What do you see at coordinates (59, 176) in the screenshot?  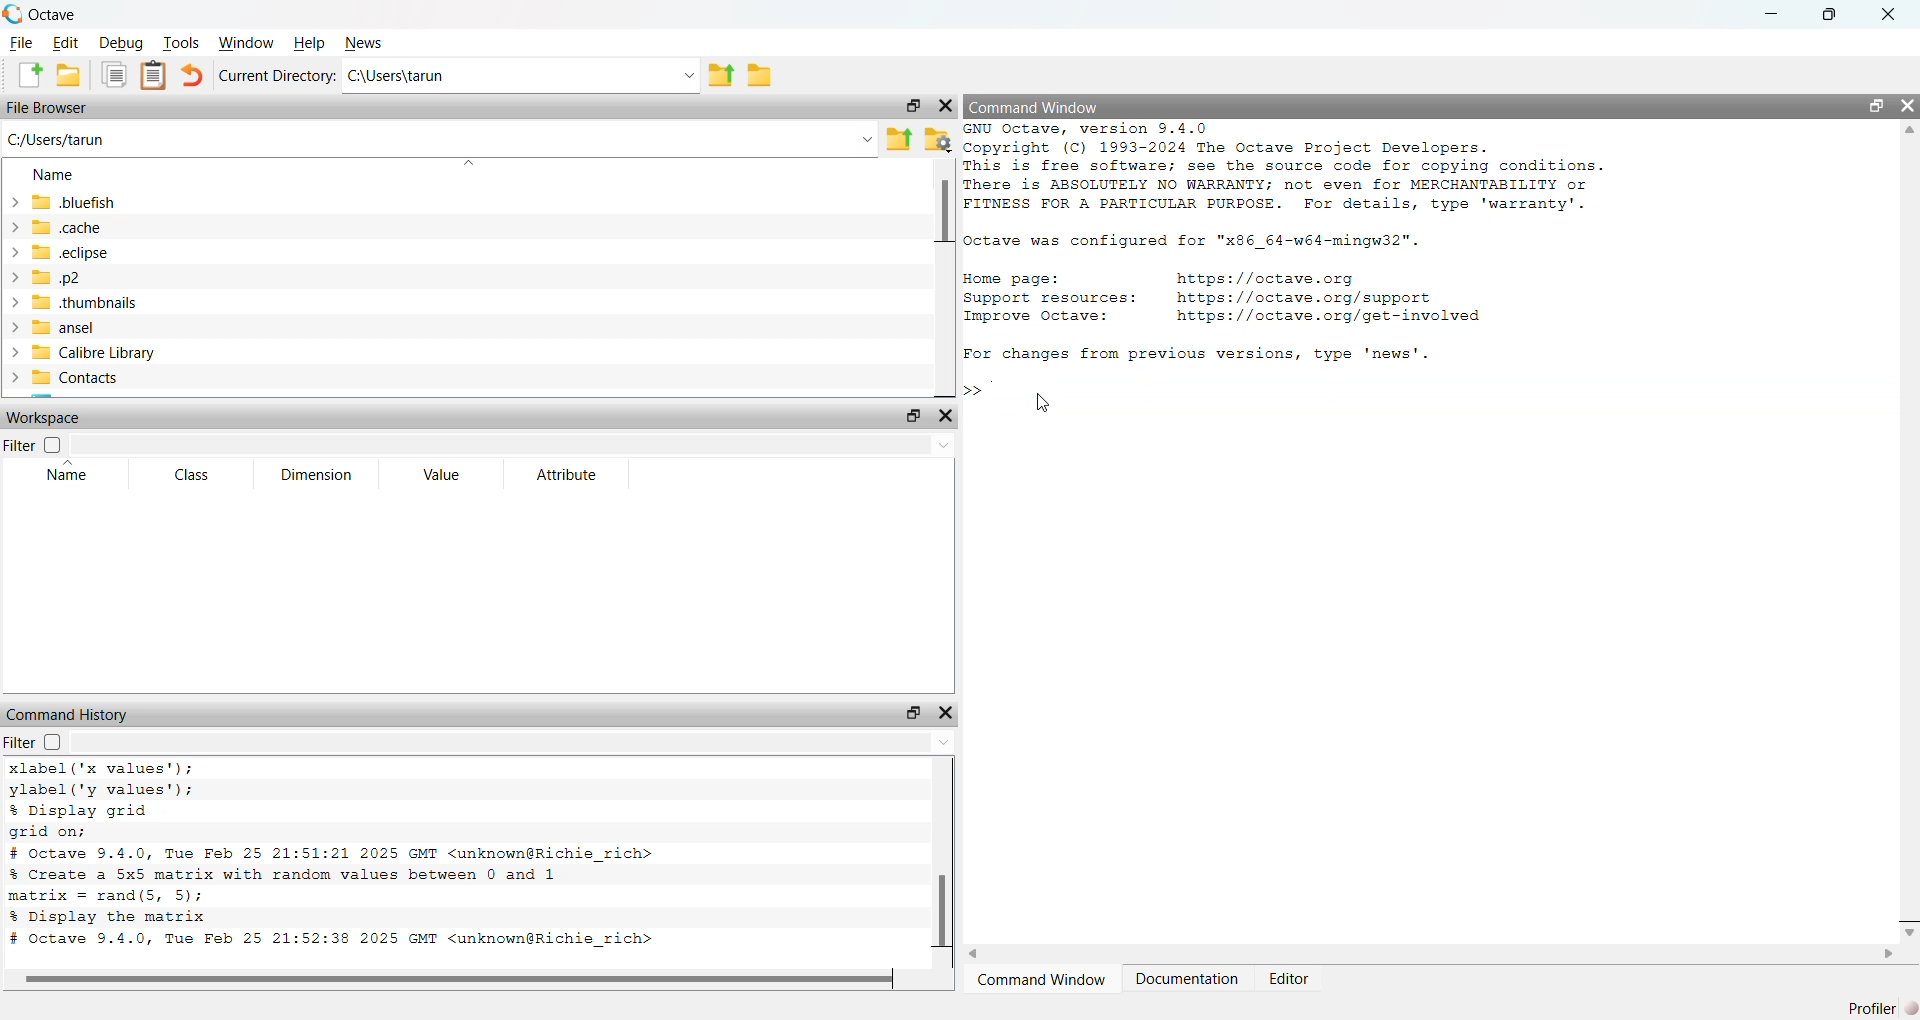 I see `Name` at bounding box center [59, 176].